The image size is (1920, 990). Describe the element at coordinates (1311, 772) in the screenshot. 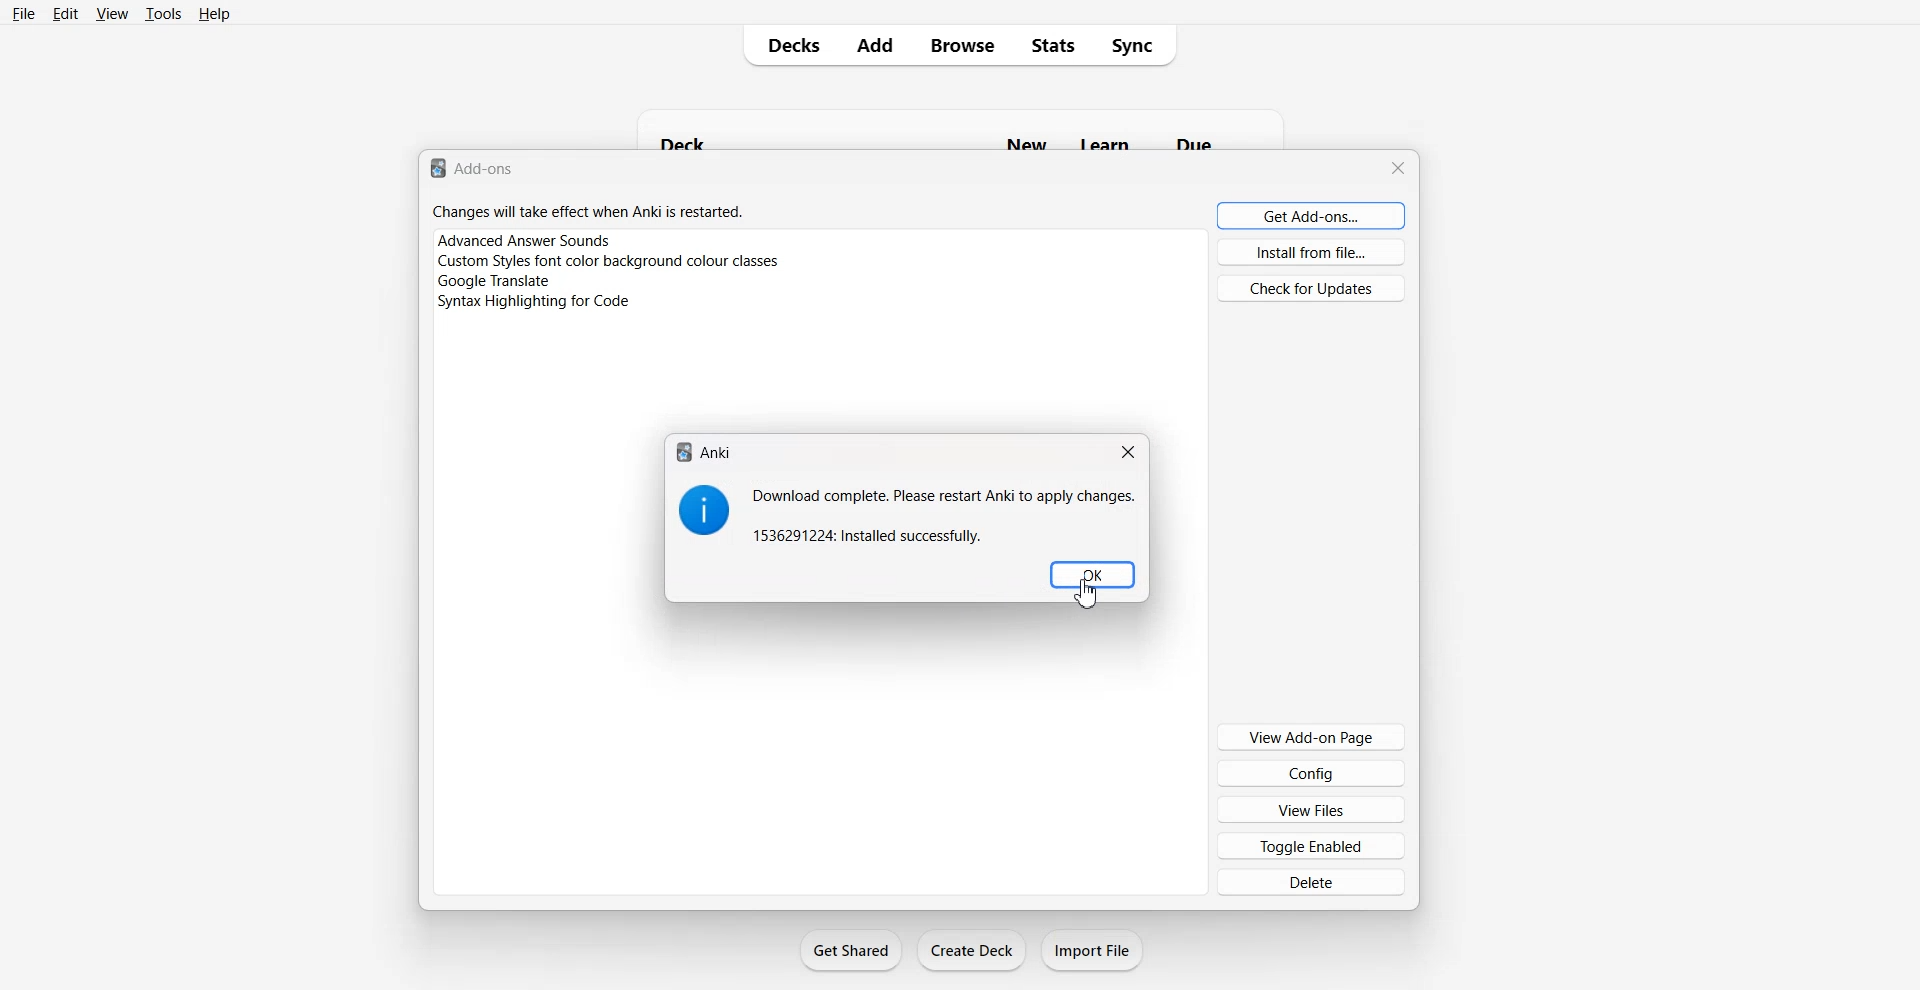

I see `Config` at that location.